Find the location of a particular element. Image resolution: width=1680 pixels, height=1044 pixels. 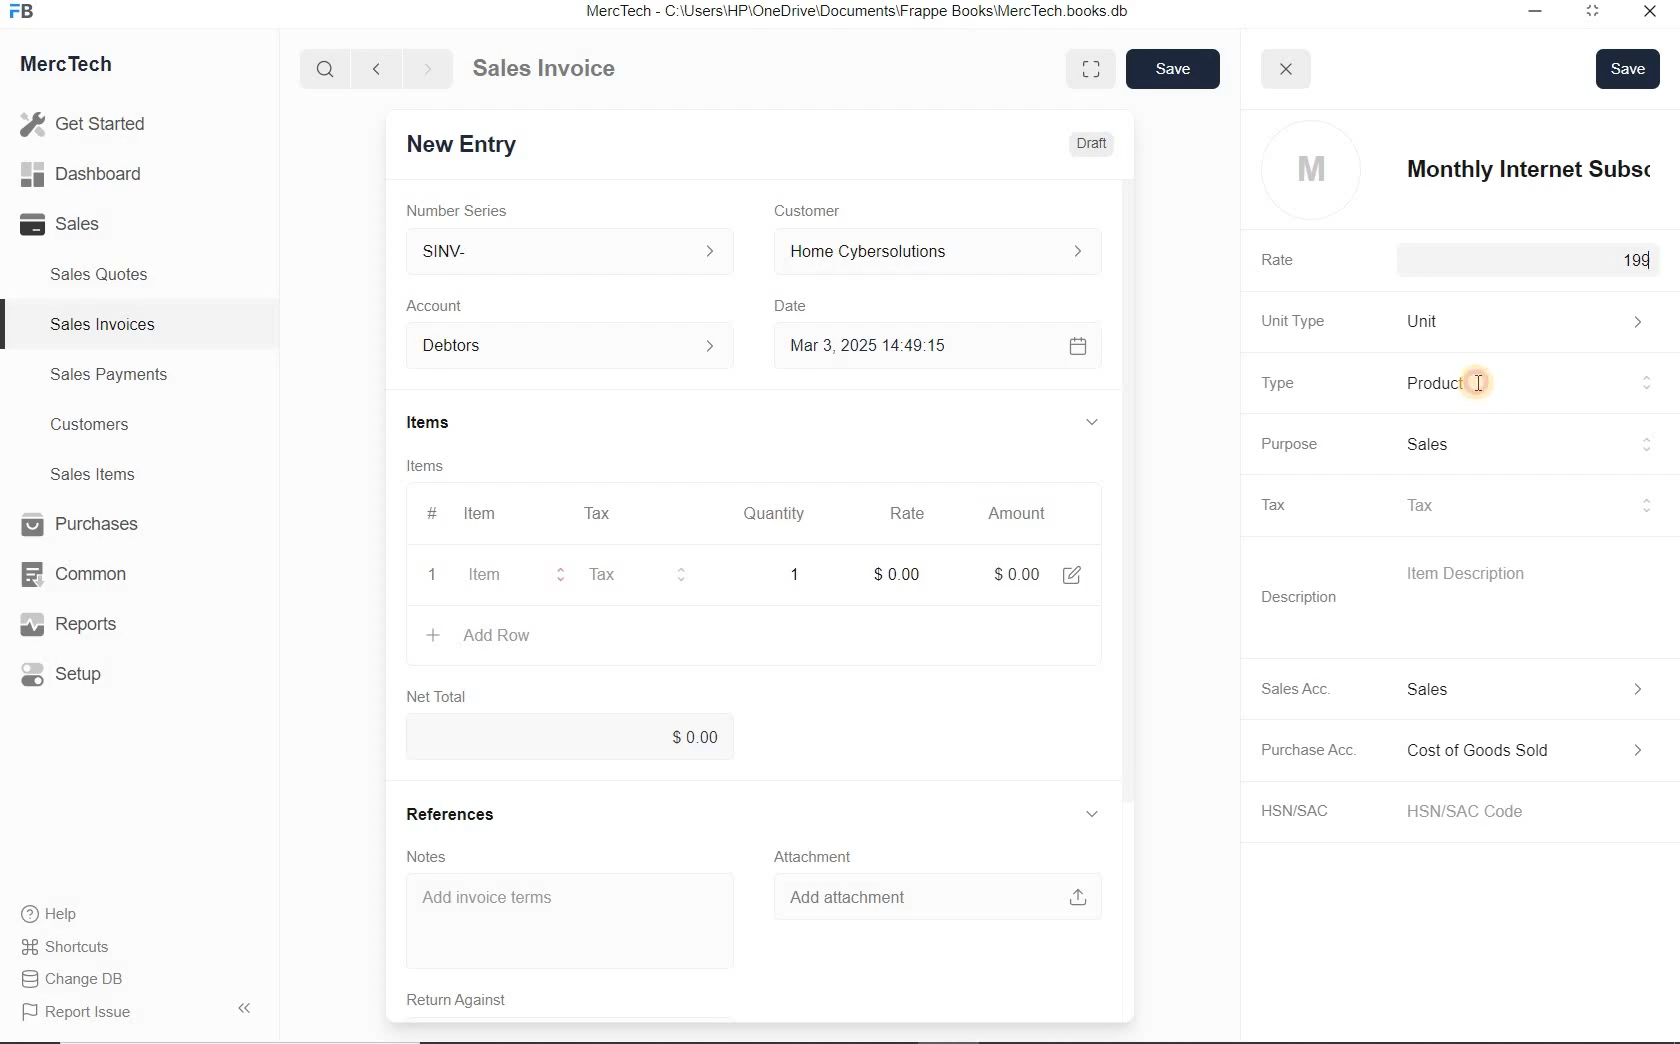

Tax is located at coordinates (597, 513).